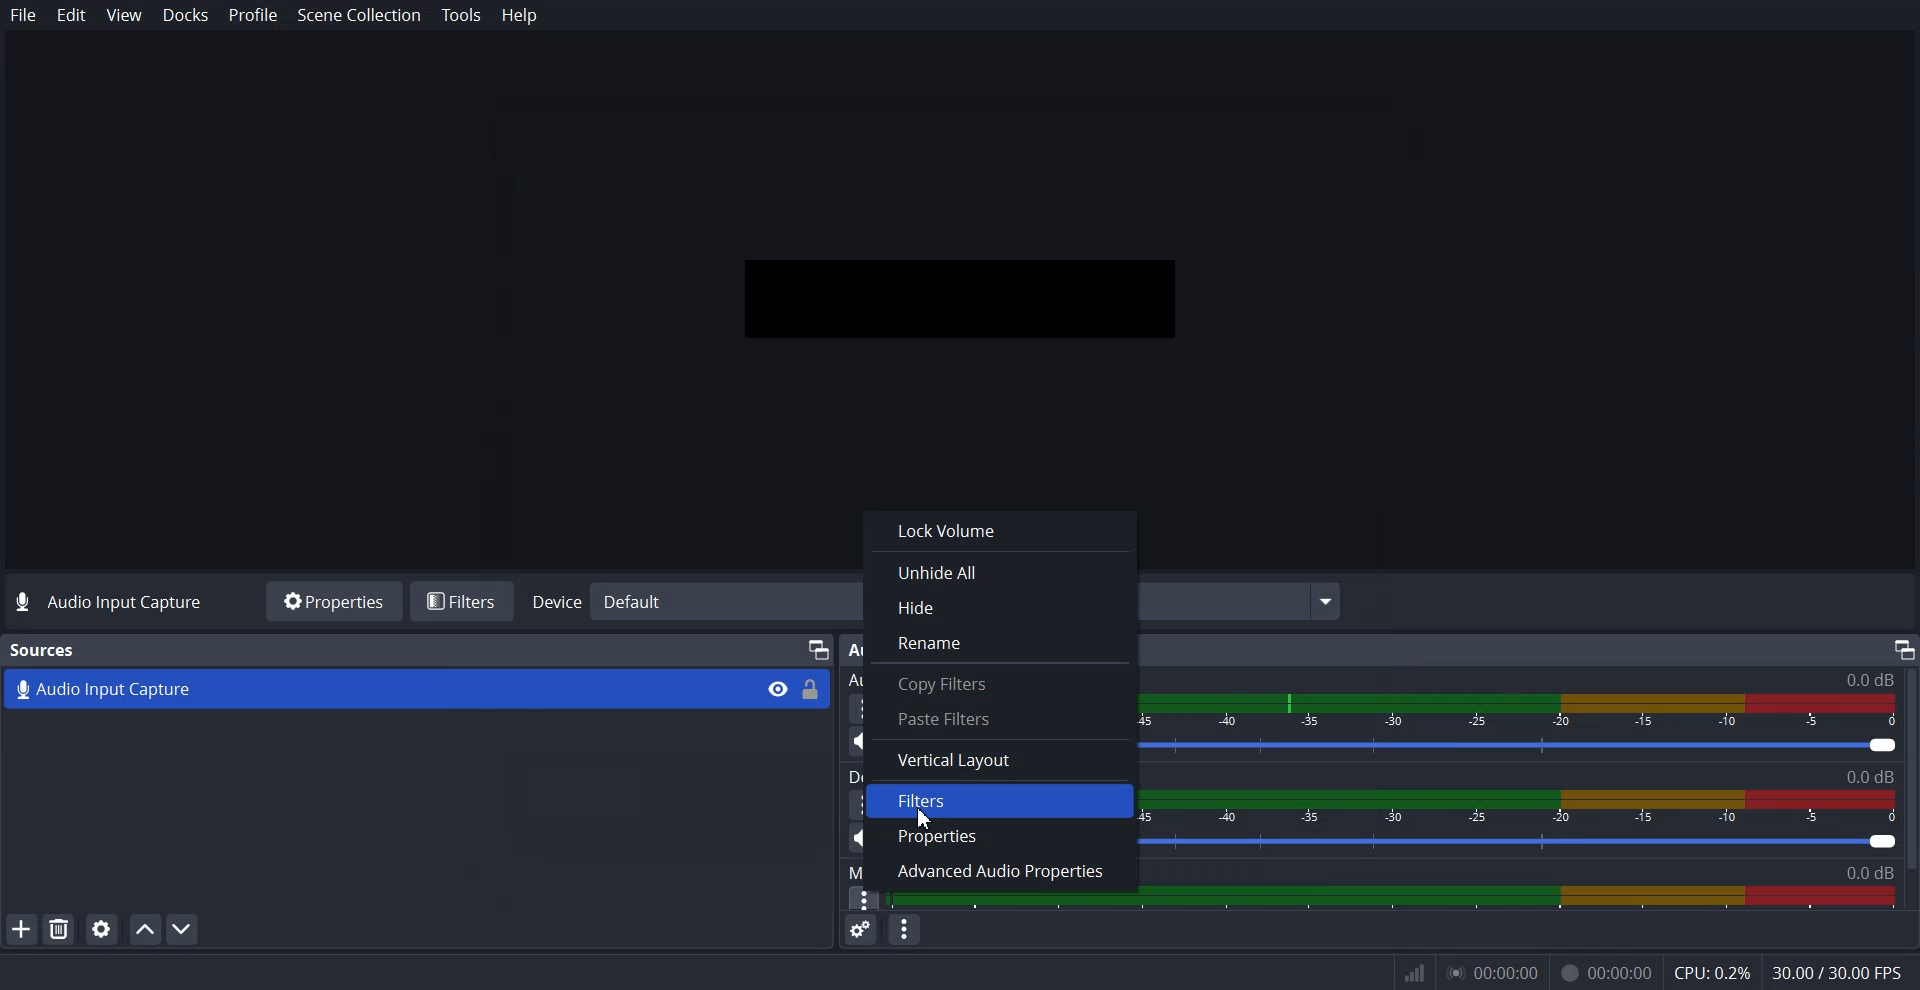 The width and height of the screenshot is (1920, 990). Describe the element at coordinates (856, 651) in the screenshot. I see `Audio Mixer` at that location.